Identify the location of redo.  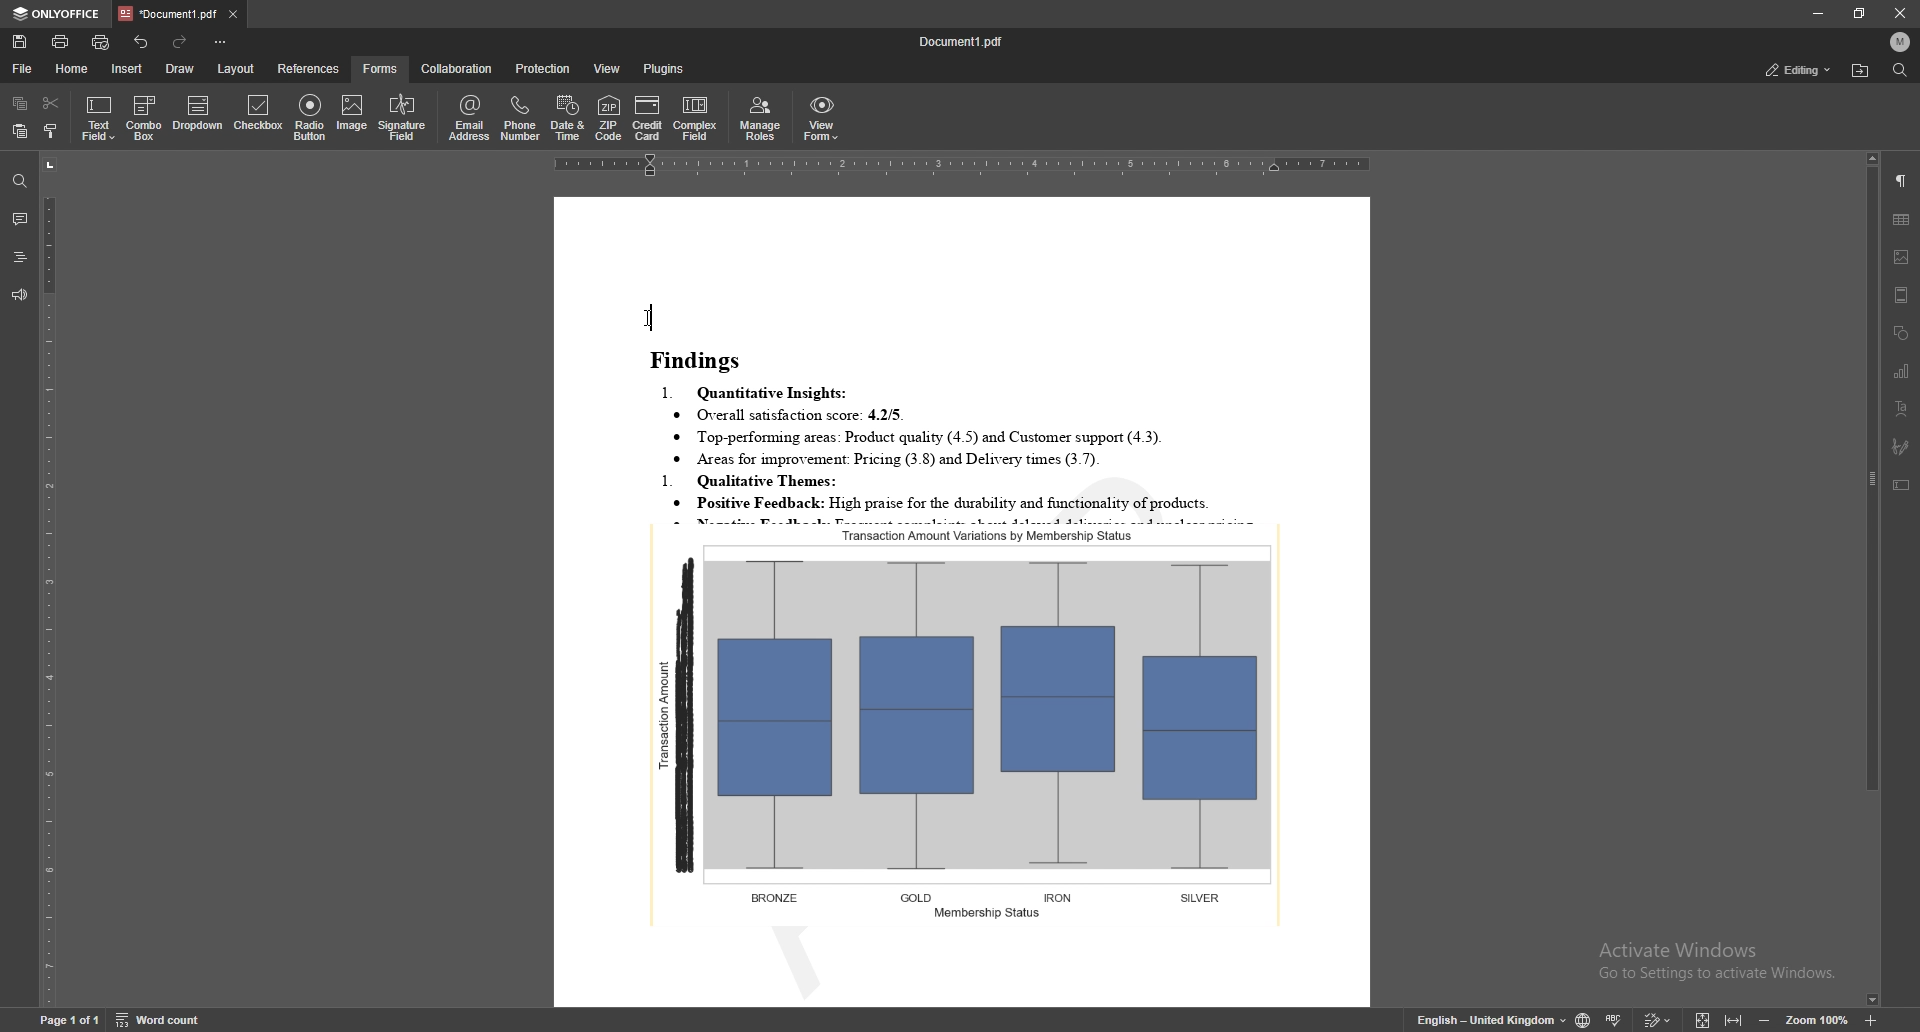
(182, 43).